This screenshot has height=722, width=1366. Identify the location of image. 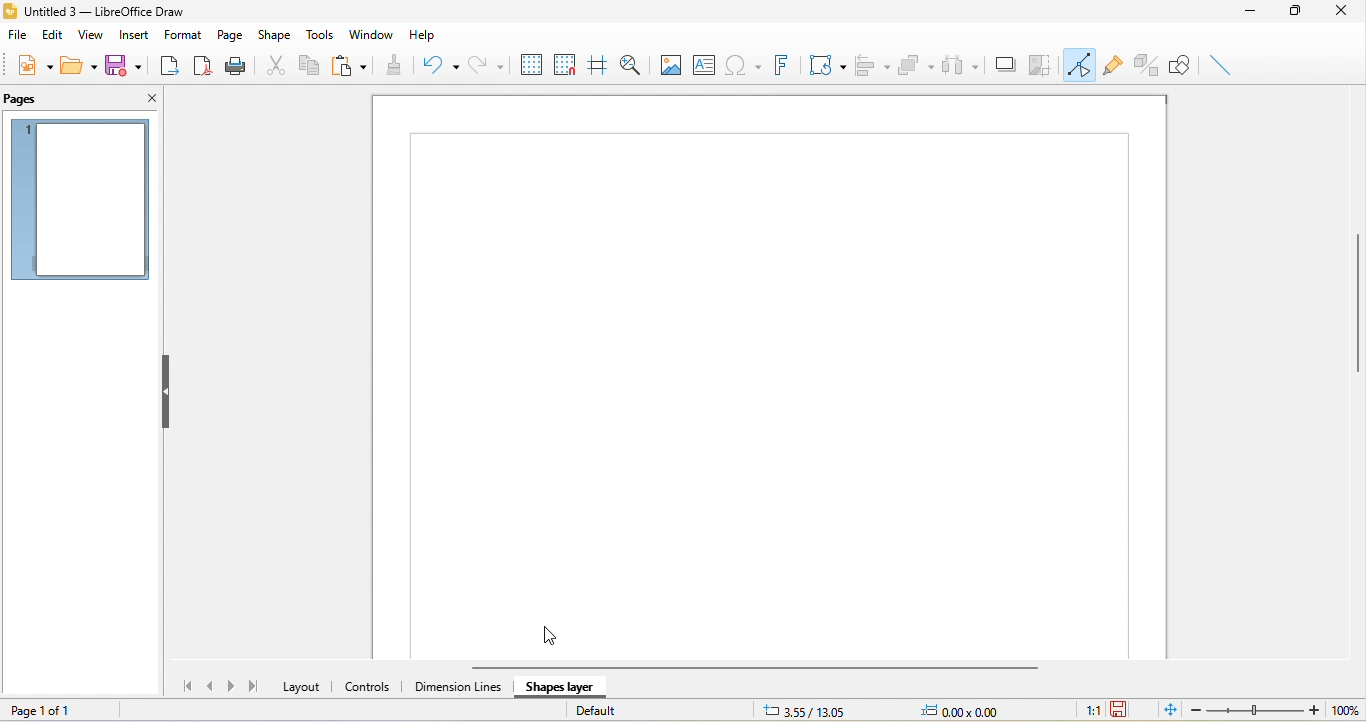
(670, 67).